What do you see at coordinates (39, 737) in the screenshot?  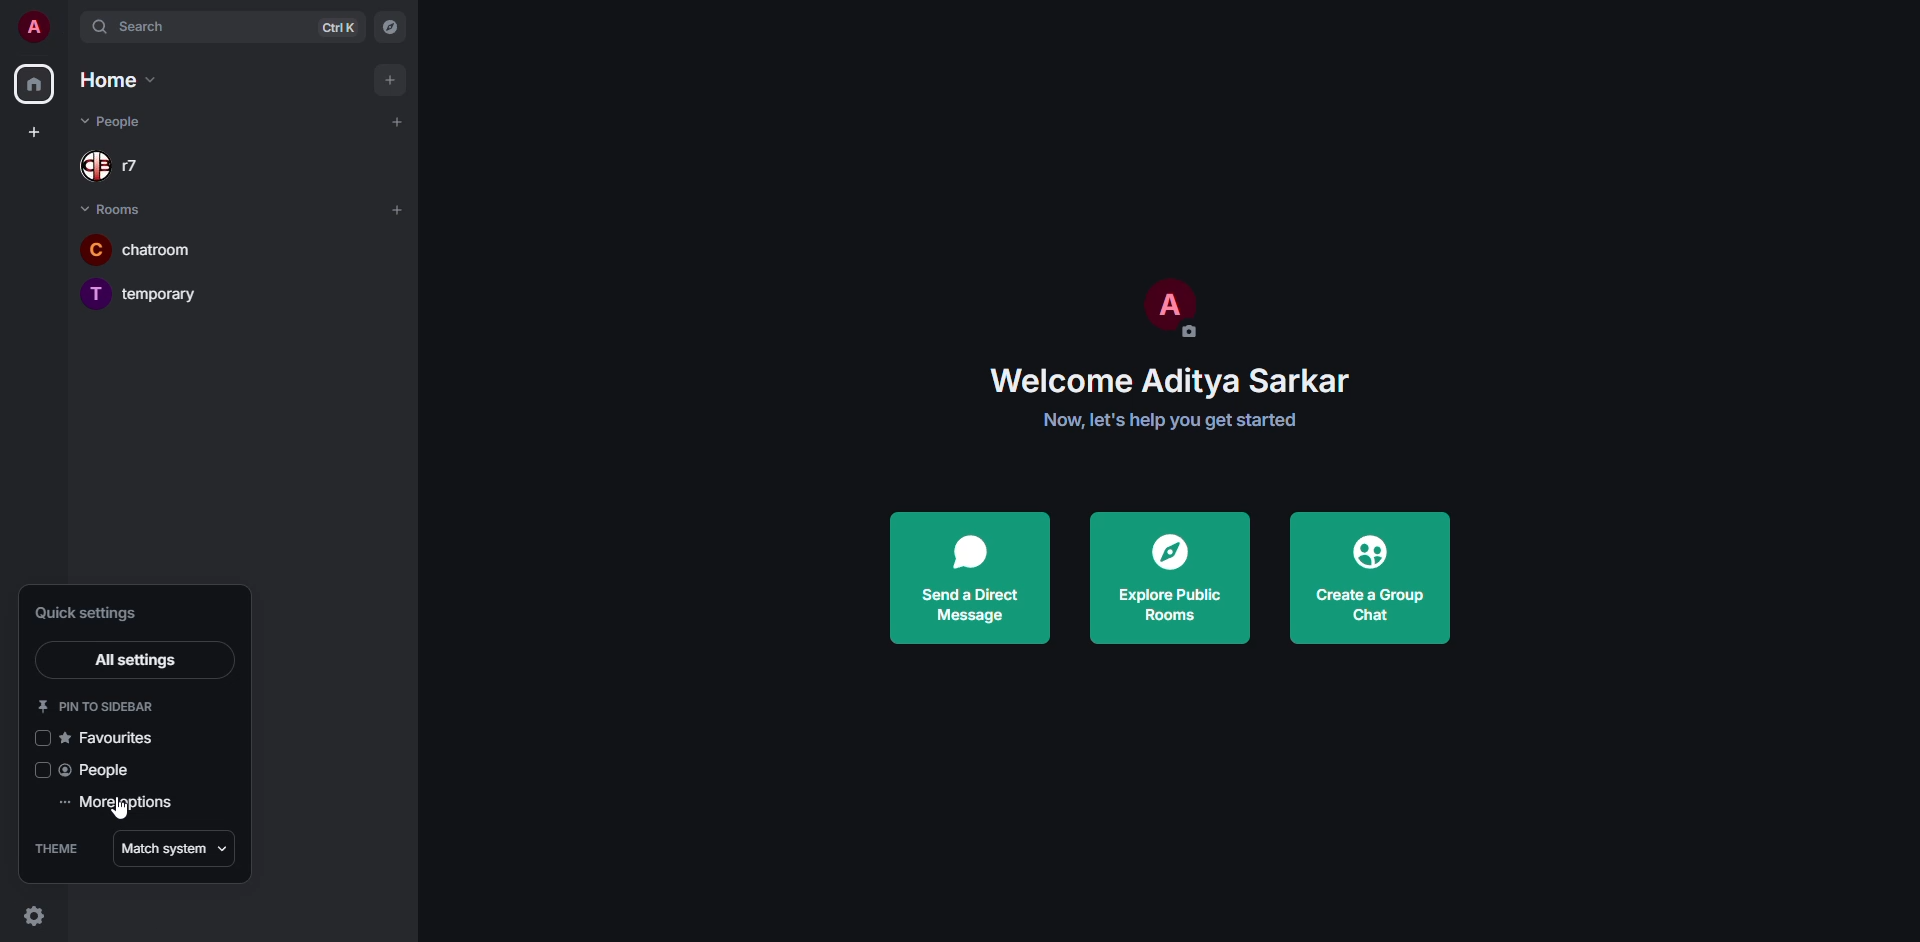 I see `click to enable` at bounding box center [39, 737].